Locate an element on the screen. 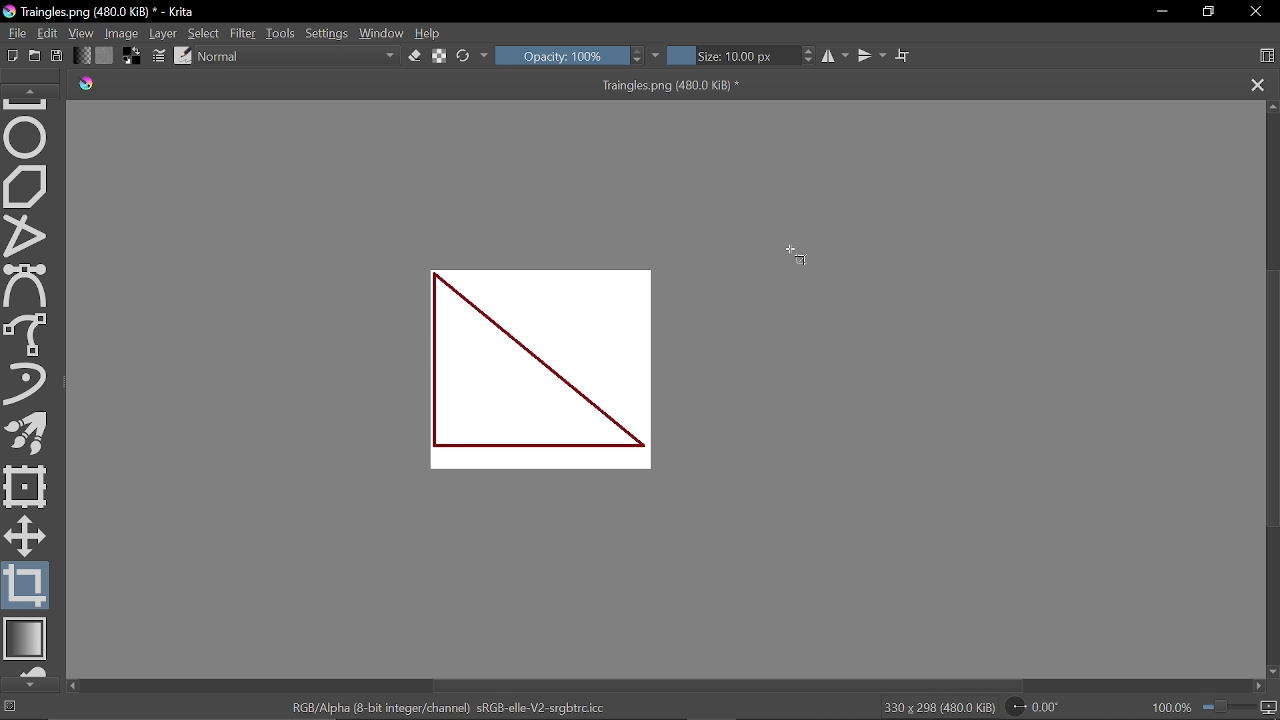  View is located at coordinates (82, 33).